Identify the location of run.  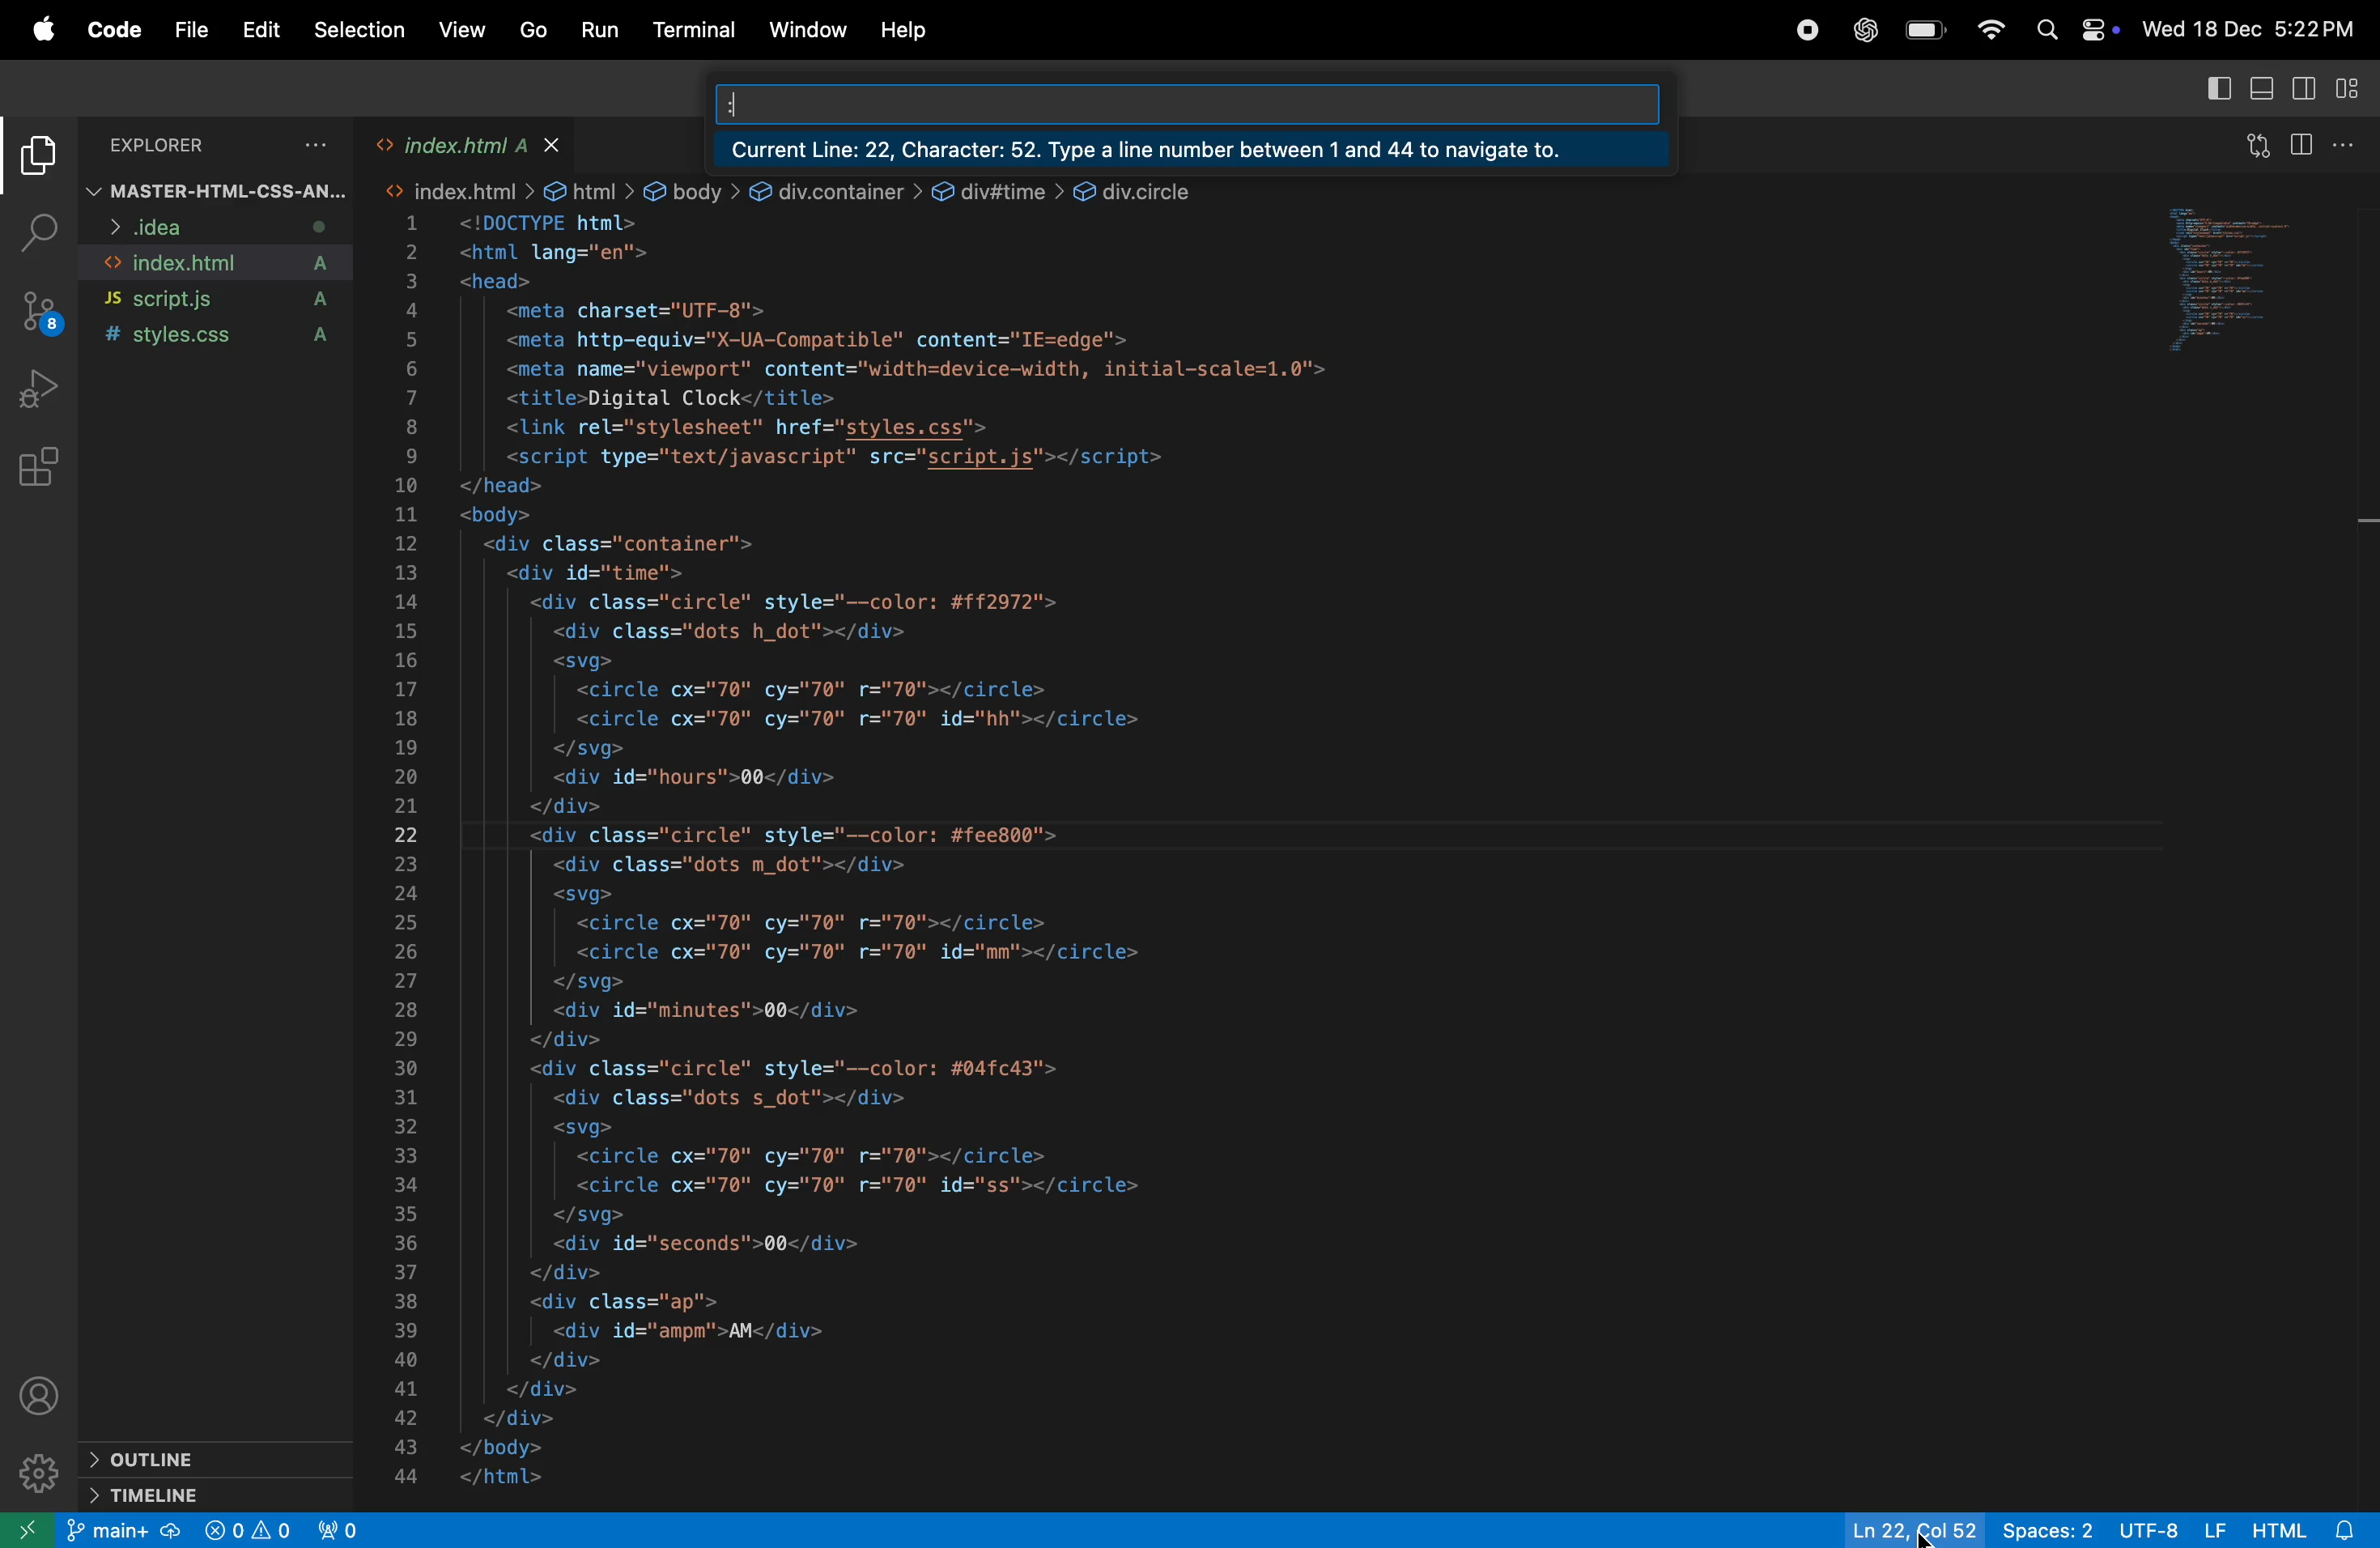
(594, 31).